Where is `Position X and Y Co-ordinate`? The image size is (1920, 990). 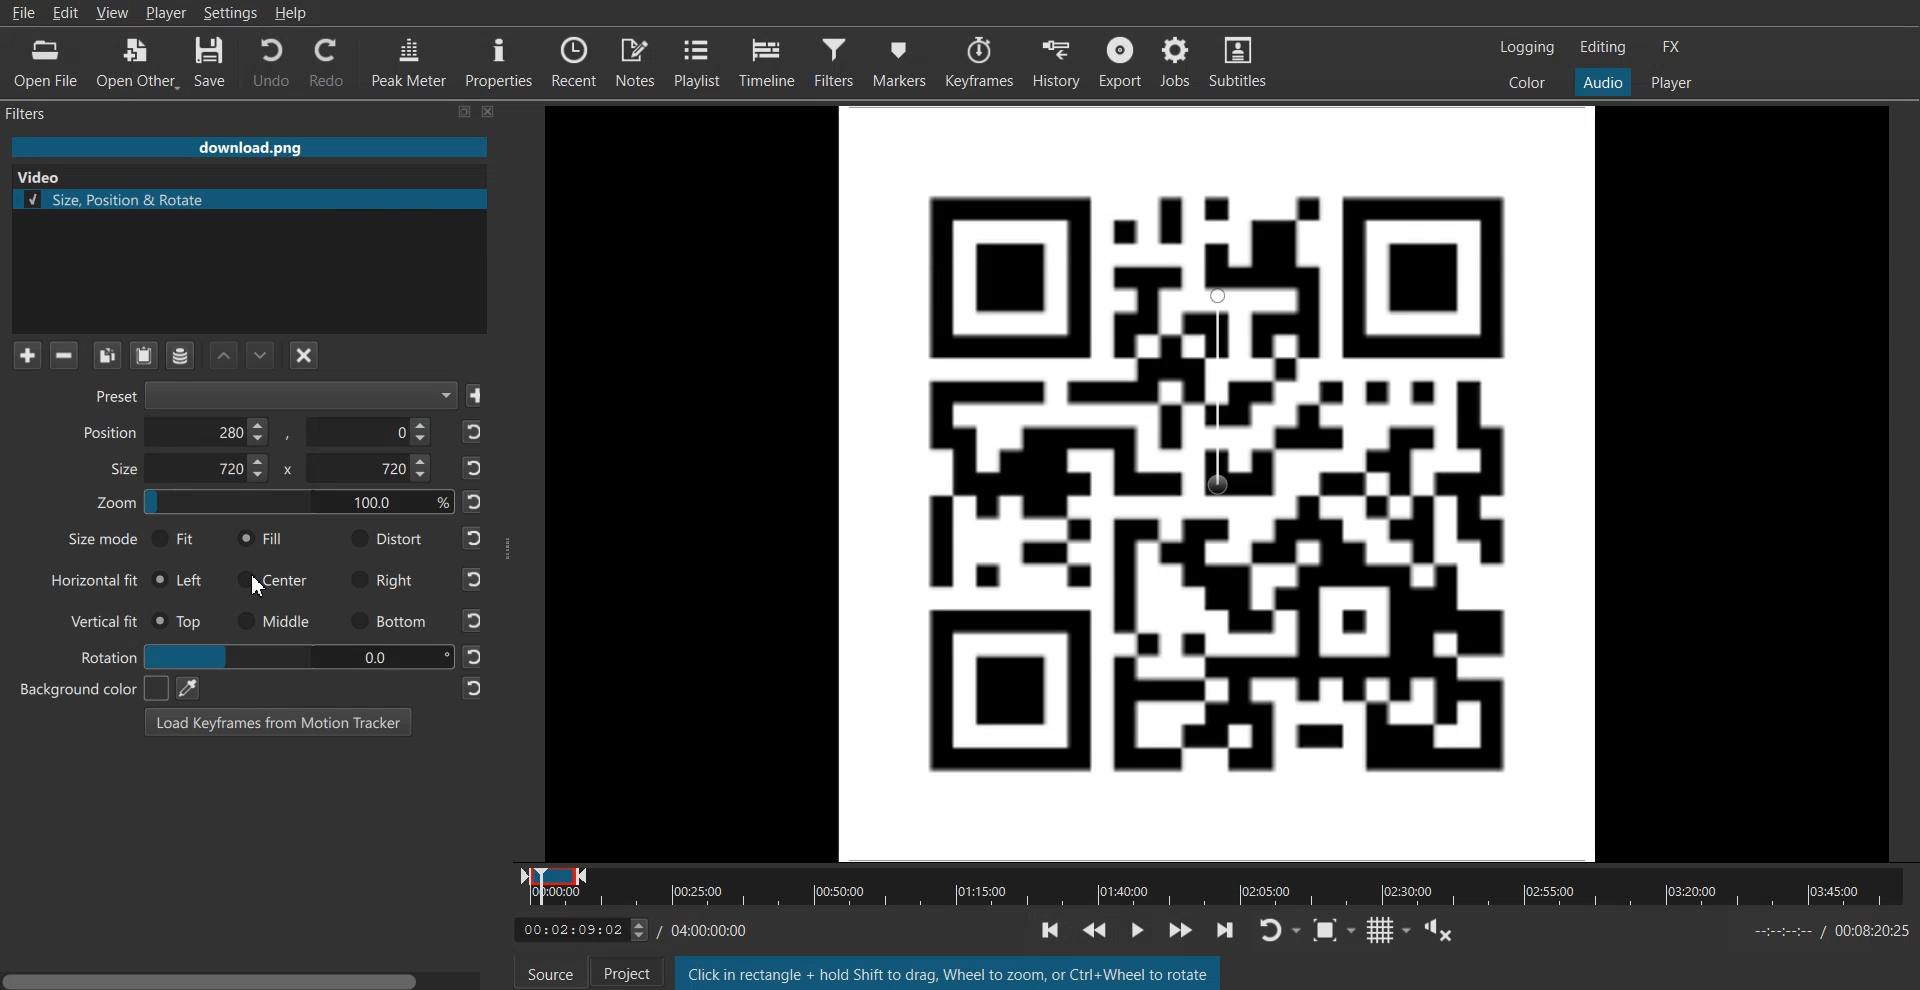 Position X and Y Co-ordinate is located at coordinates (256, 432).